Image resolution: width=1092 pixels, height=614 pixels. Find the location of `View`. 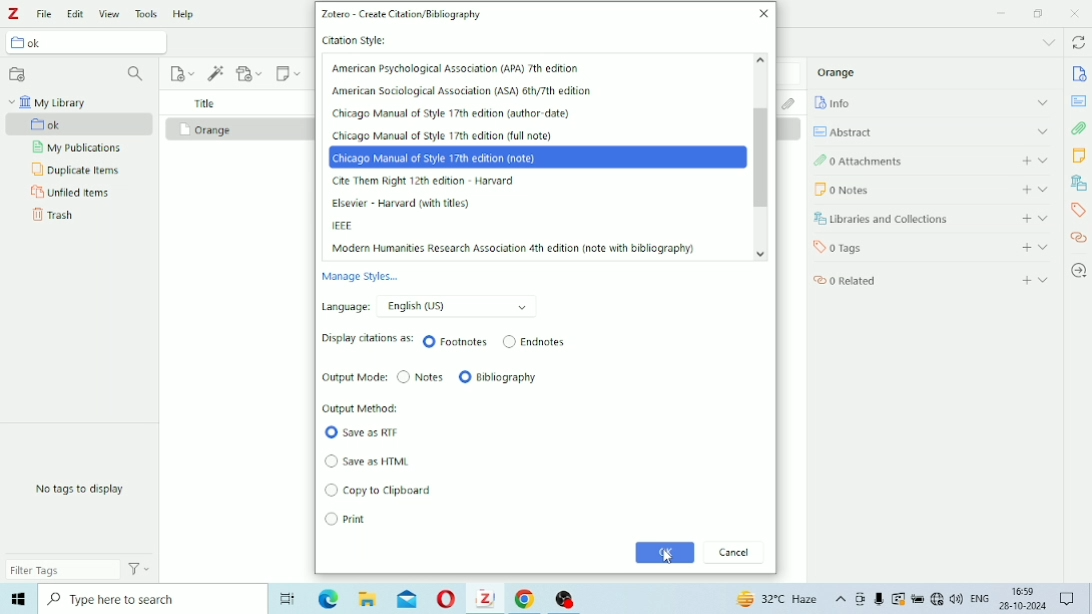

View is located at coordinates (110, 14).